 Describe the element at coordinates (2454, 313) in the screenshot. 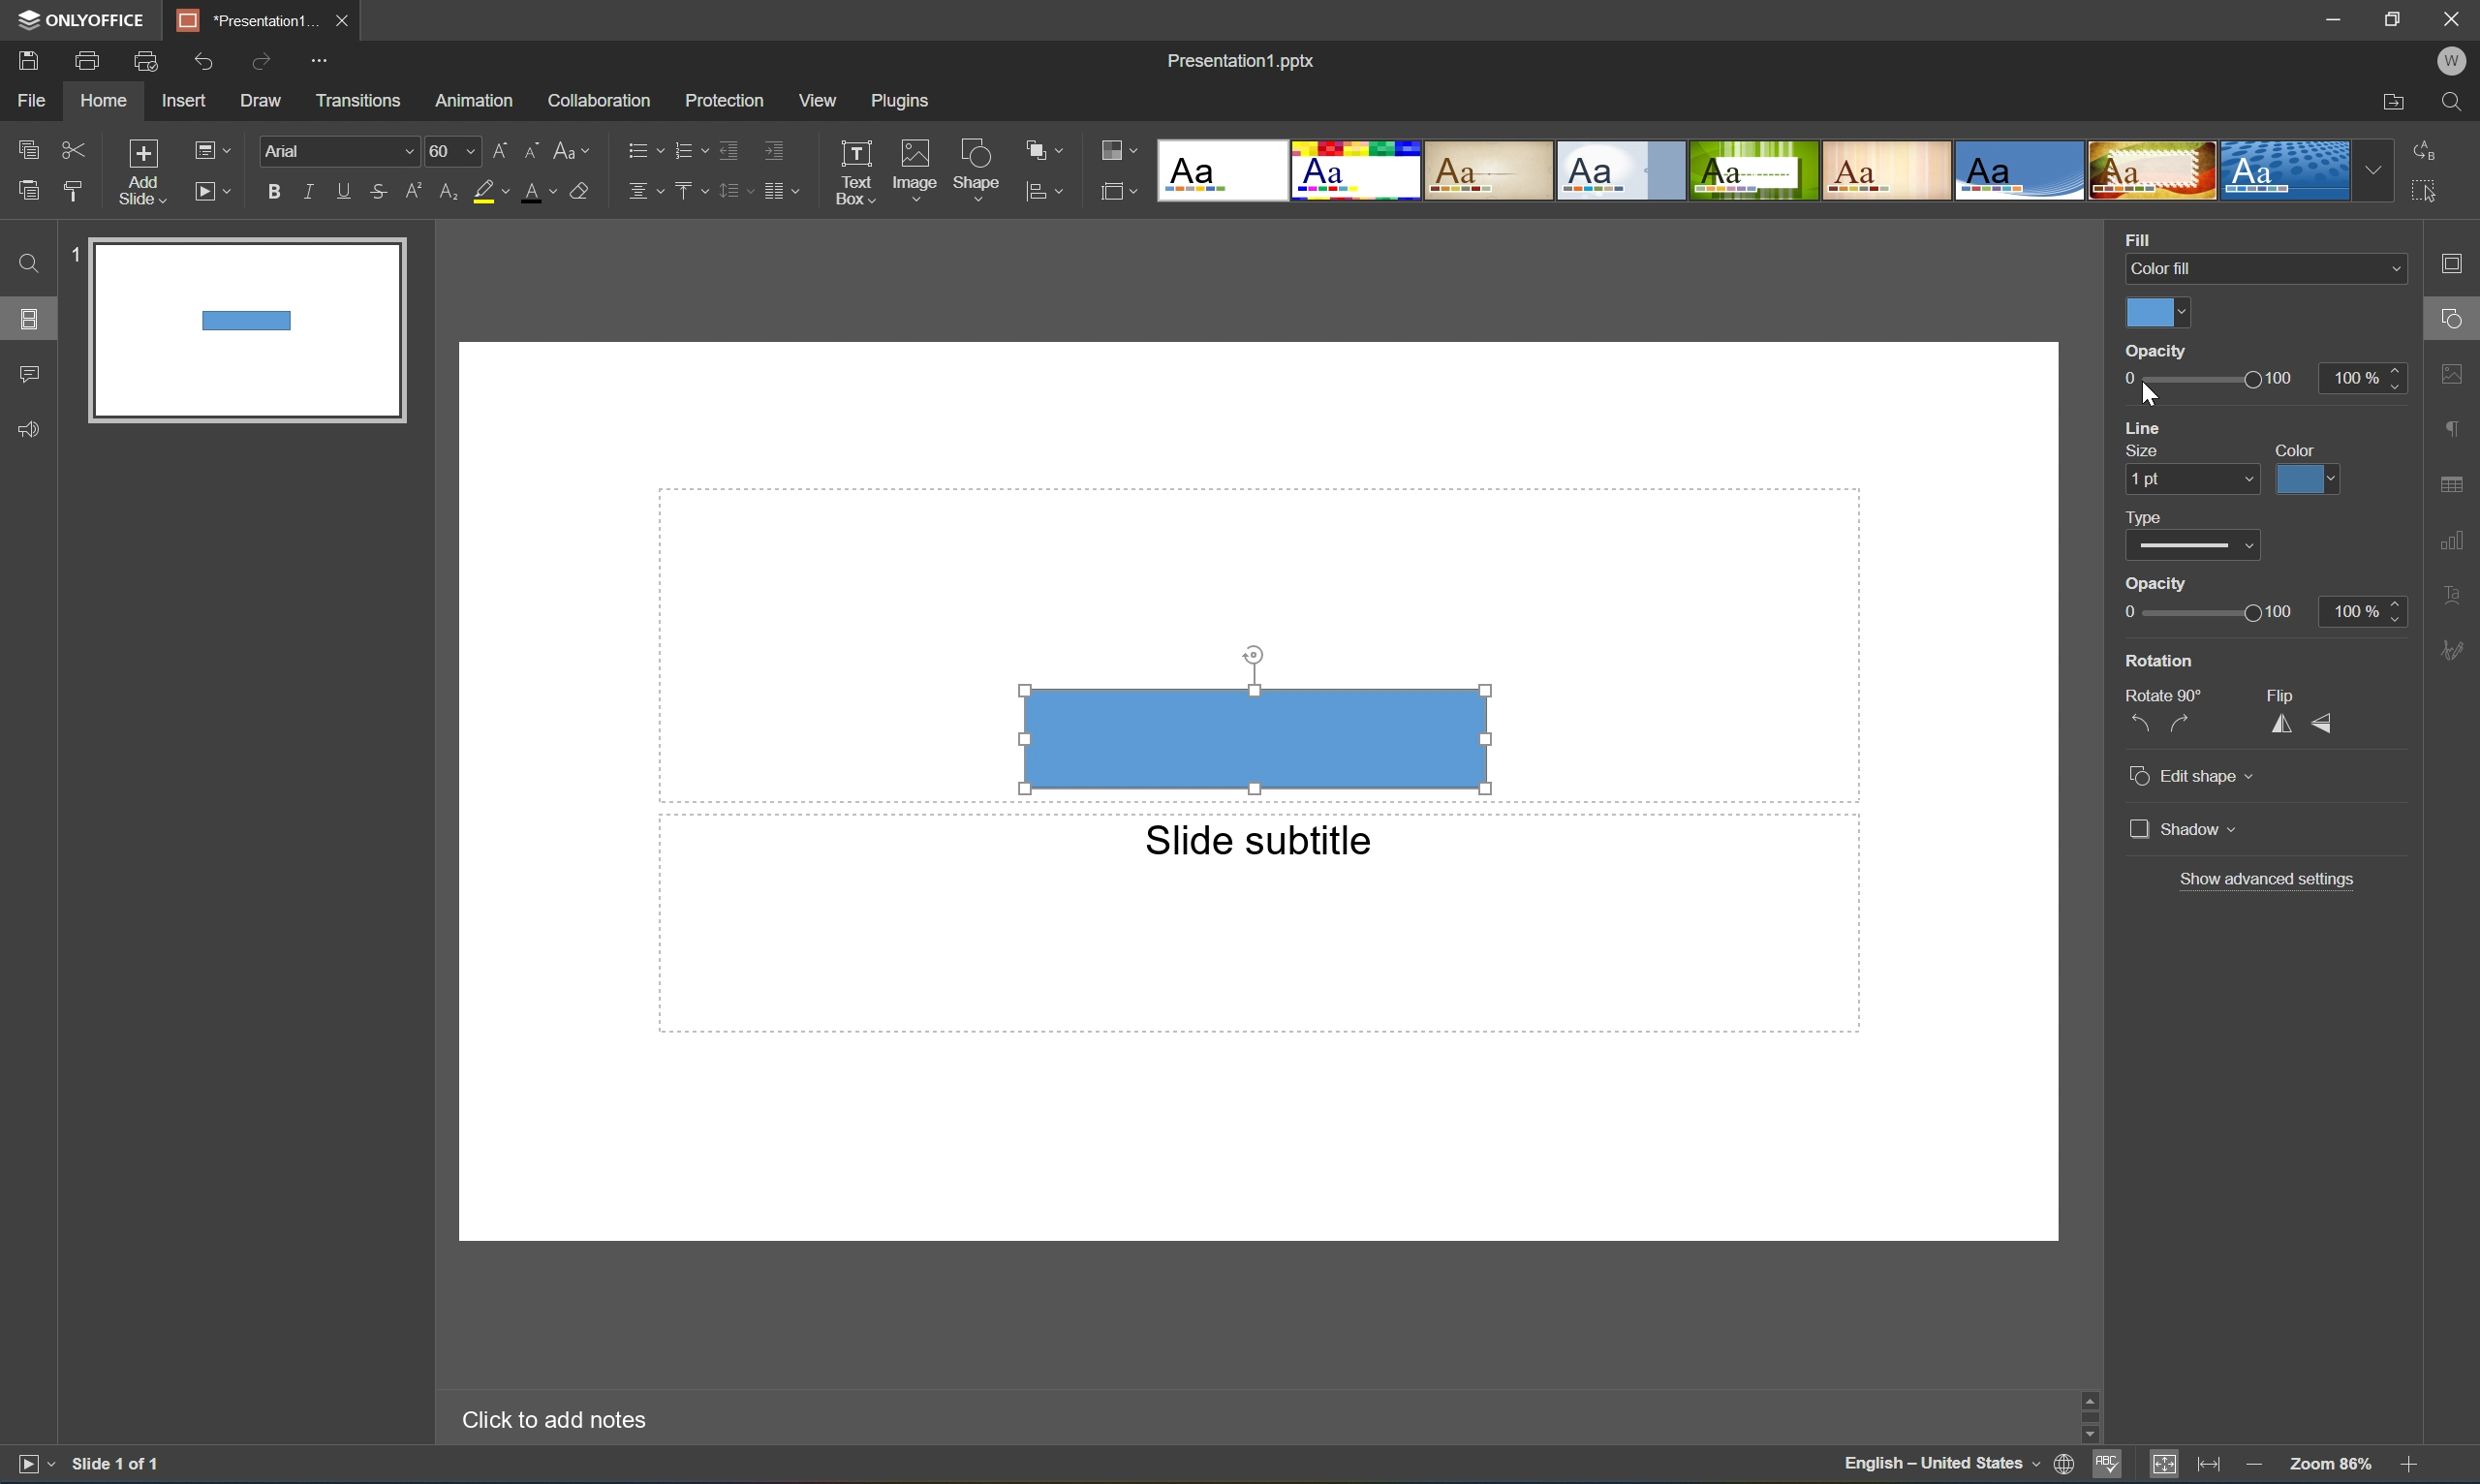

I see `shape settings` at that location.